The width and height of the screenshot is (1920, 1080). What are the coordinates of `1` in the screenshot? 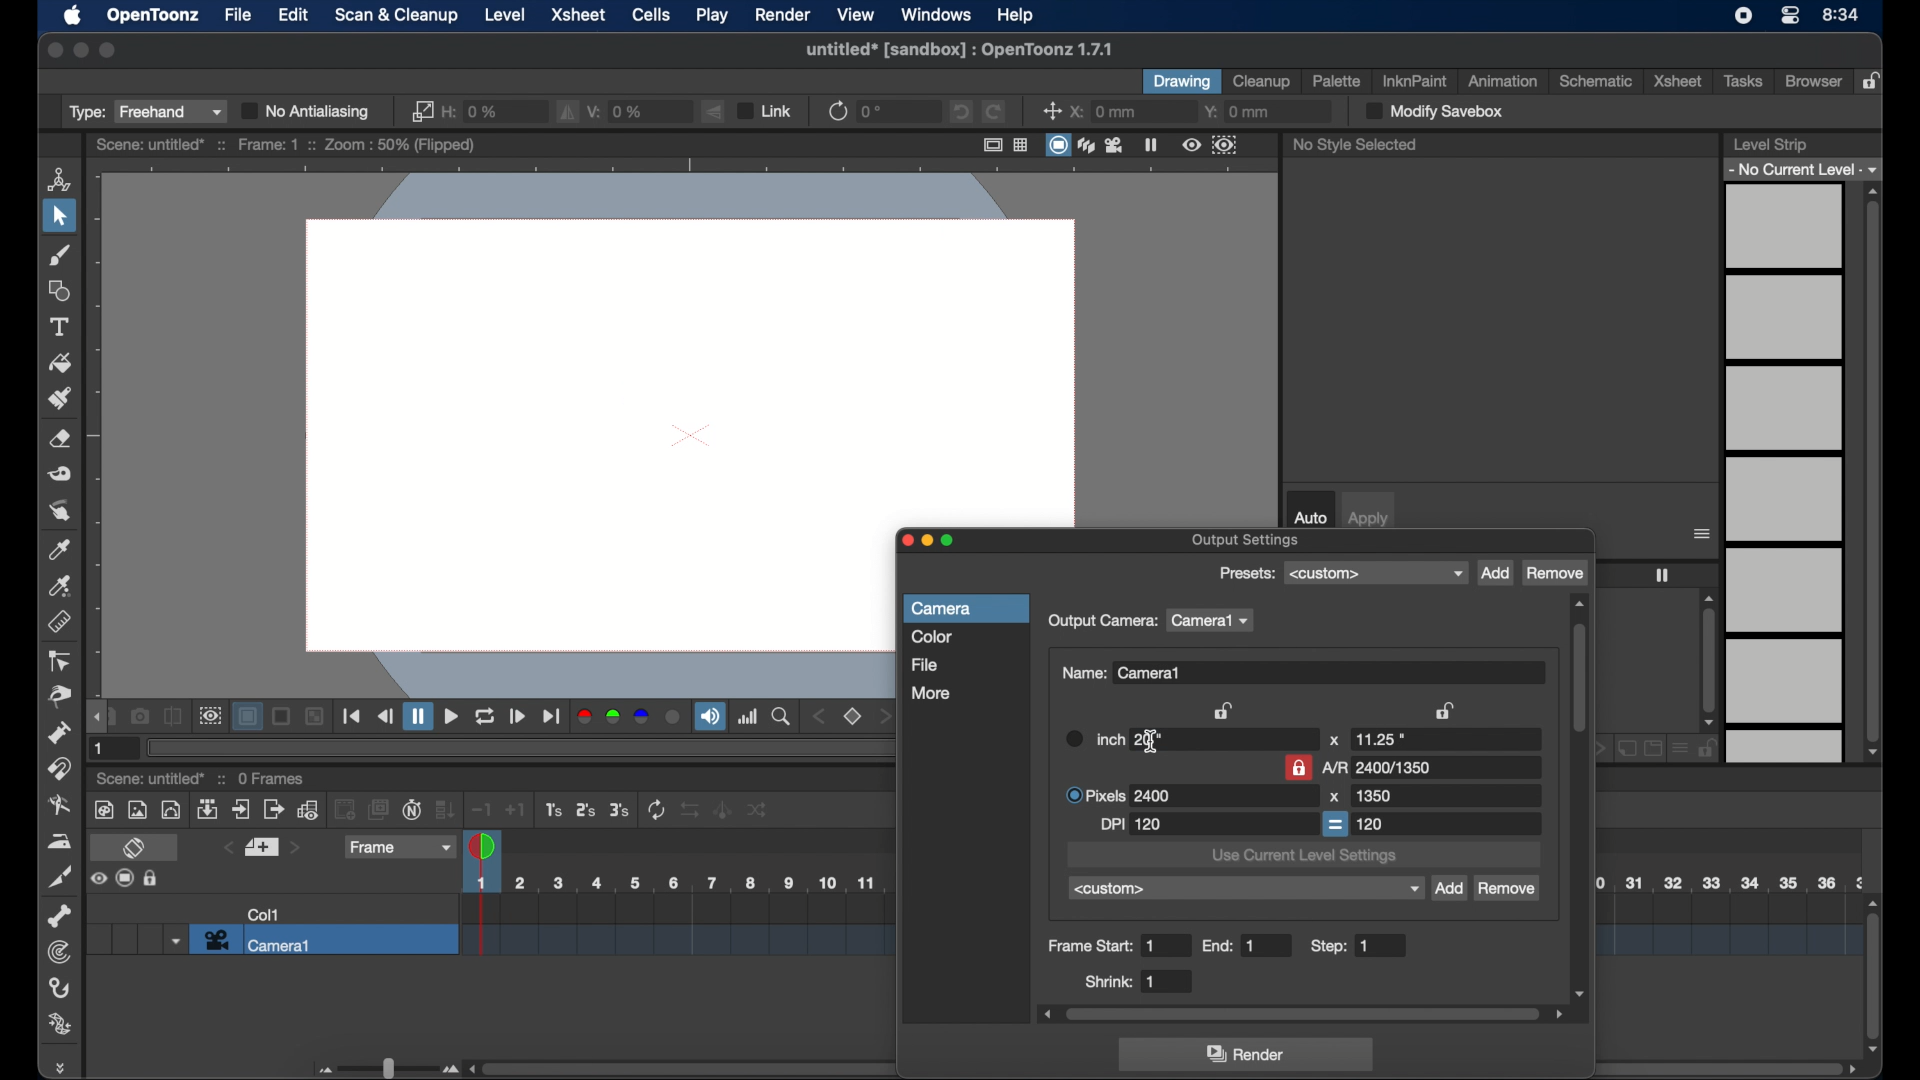 It's located at (101, 749).